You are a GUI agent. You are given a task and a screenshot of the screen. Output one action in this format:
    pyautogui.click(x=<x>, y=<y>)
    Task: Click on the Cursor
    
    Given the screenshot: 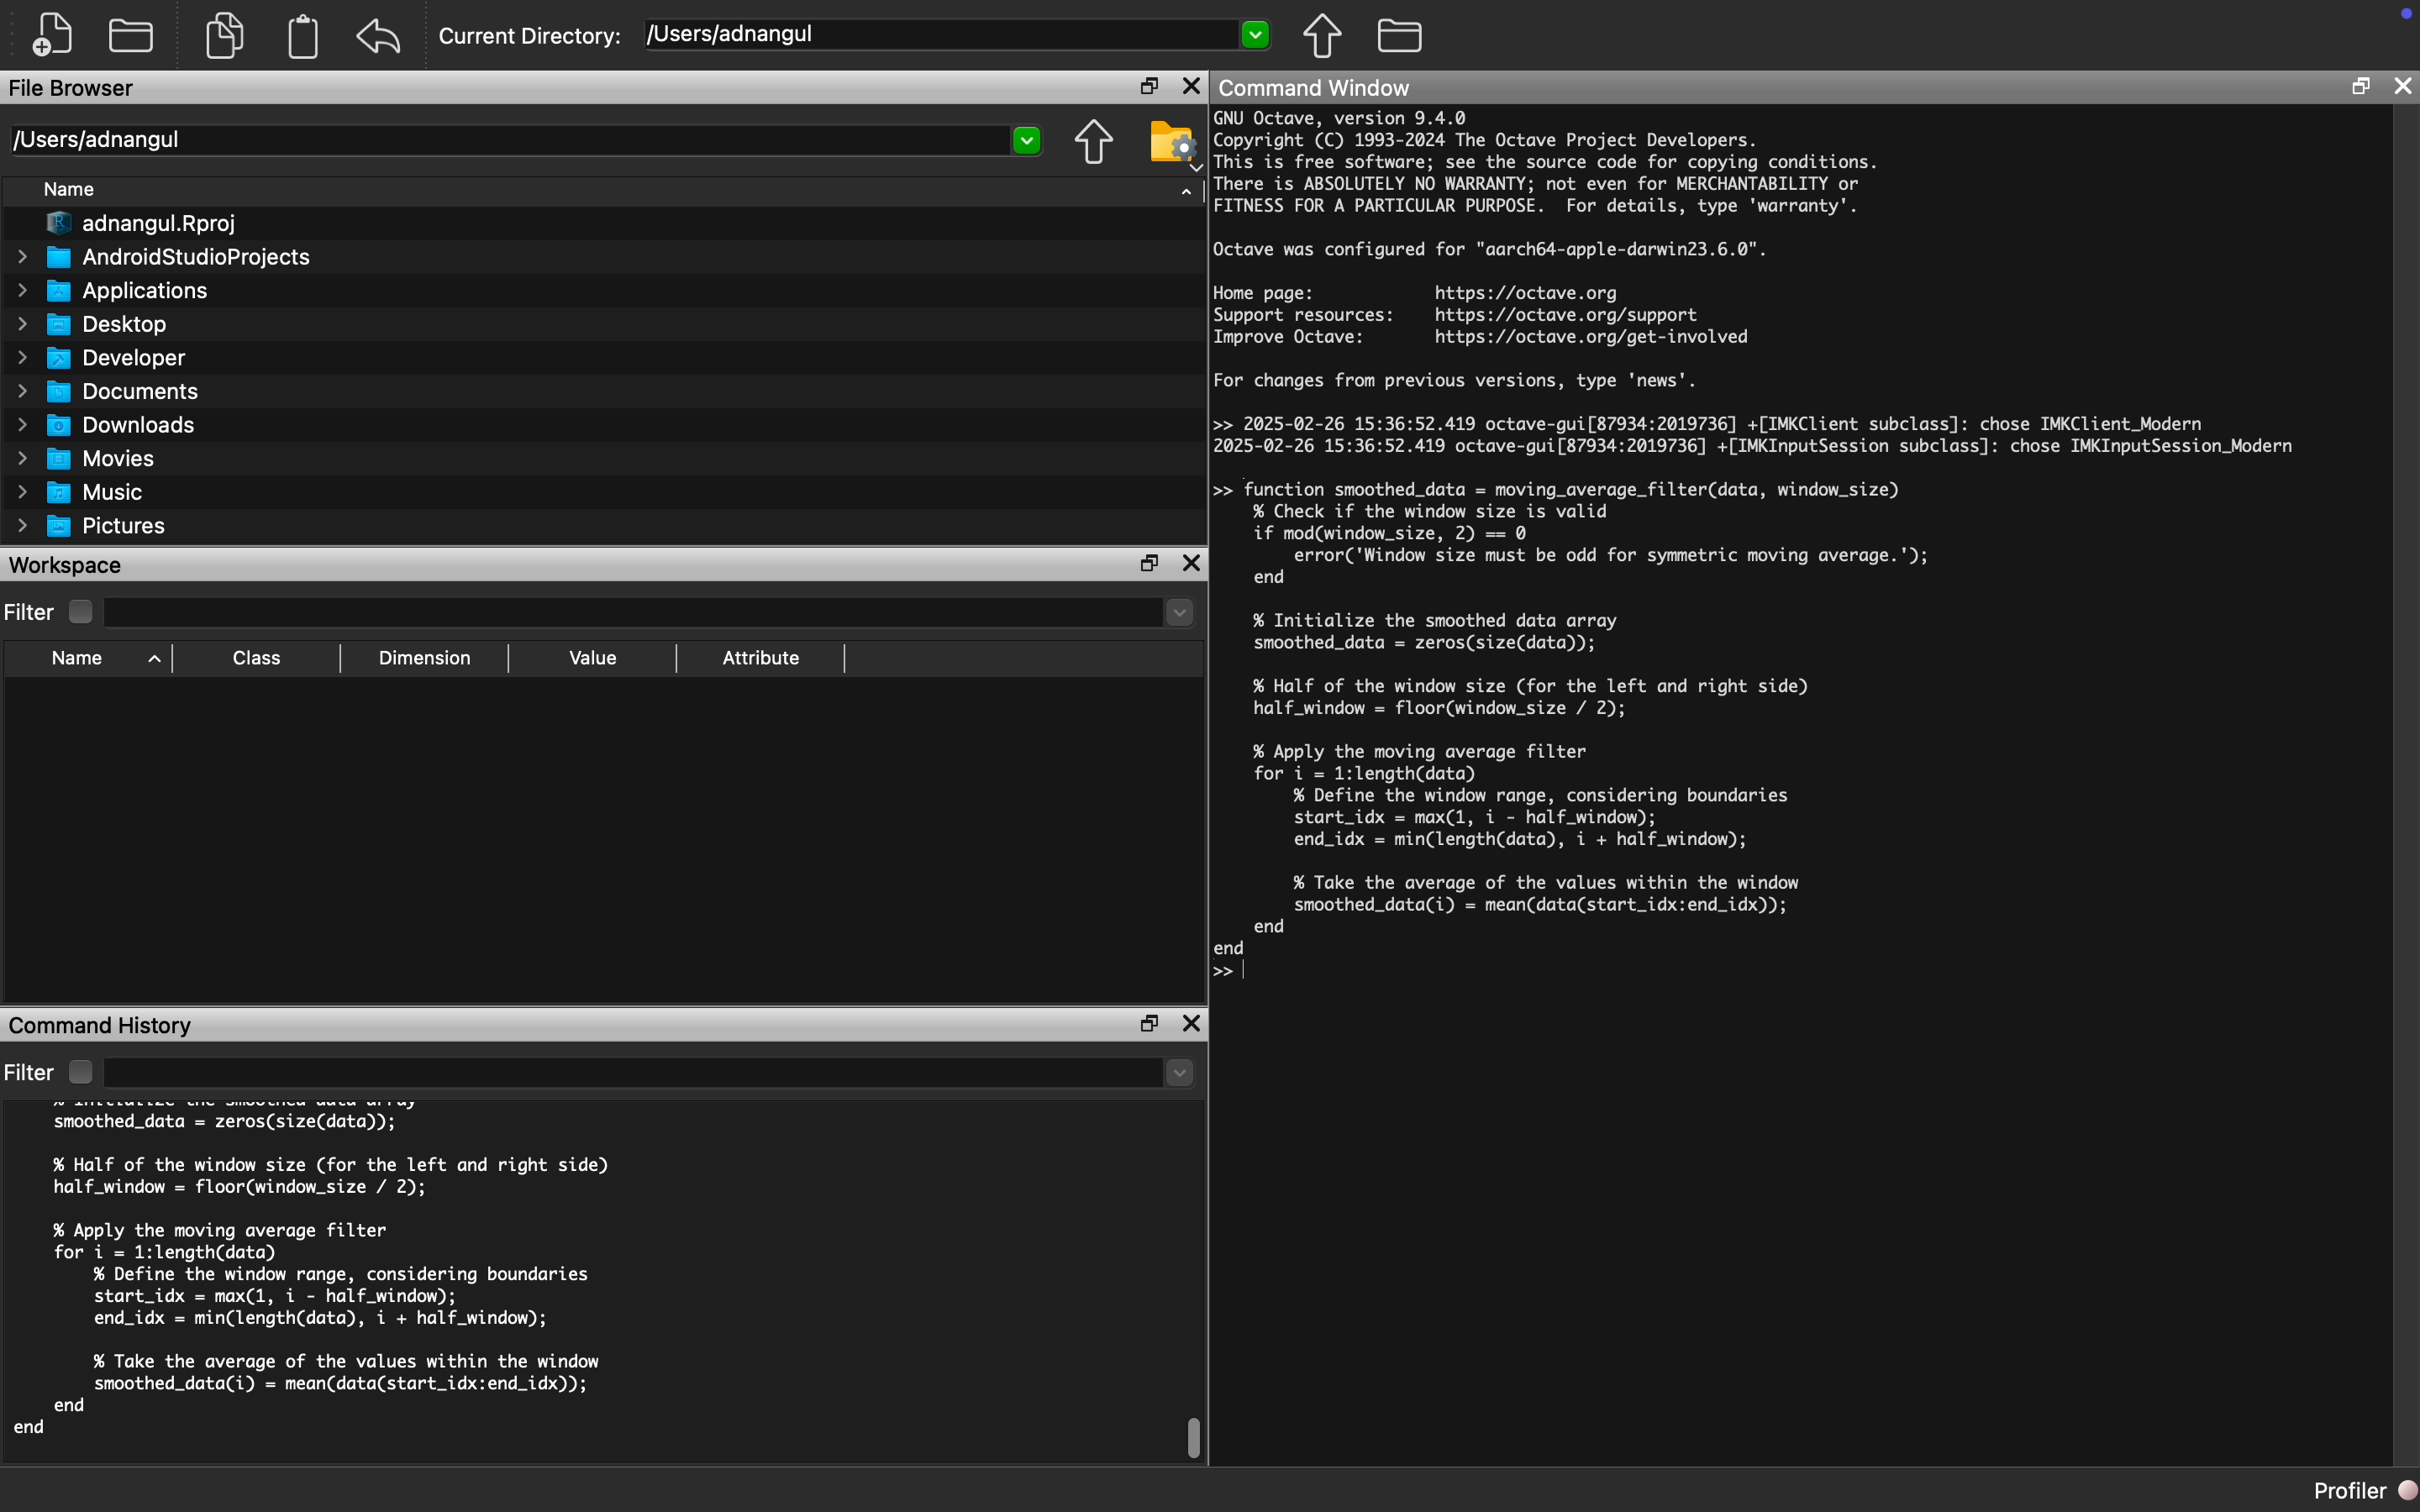 What is the action you would take?
    pyautogui.click(x=1272, y=500)
    